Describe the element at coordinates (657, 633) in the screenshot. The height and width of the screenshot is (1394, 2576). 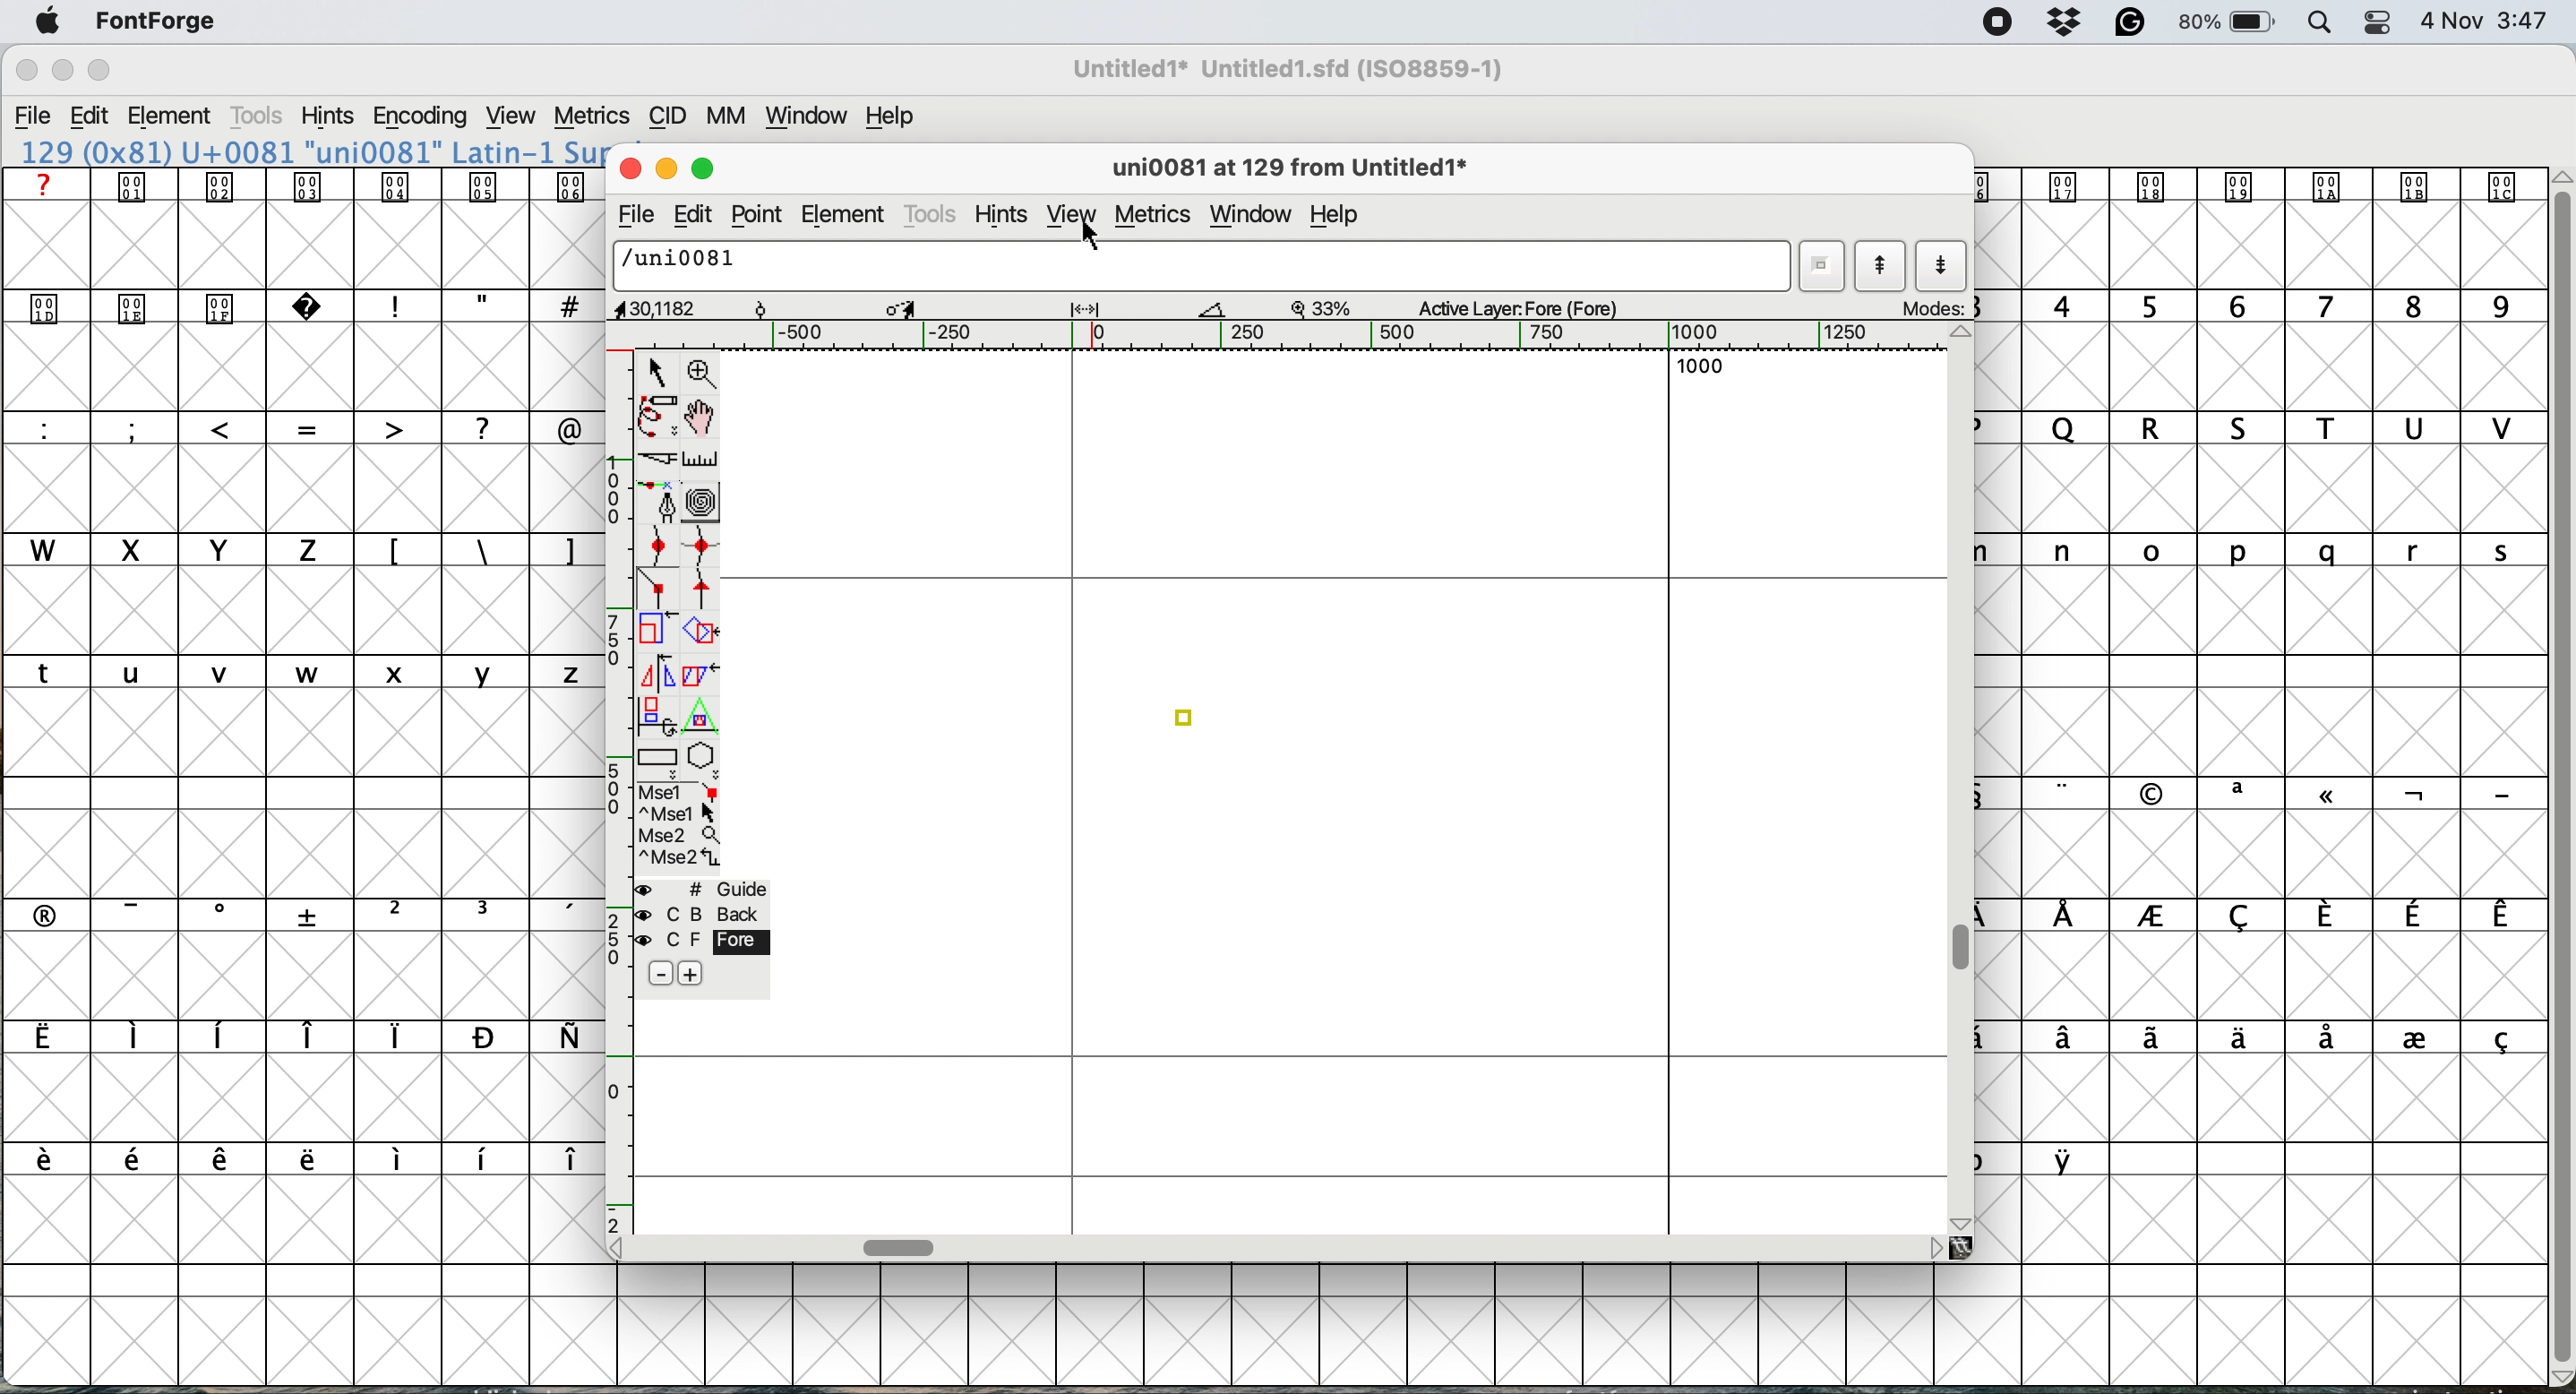
I see `scale the selection` at that location.